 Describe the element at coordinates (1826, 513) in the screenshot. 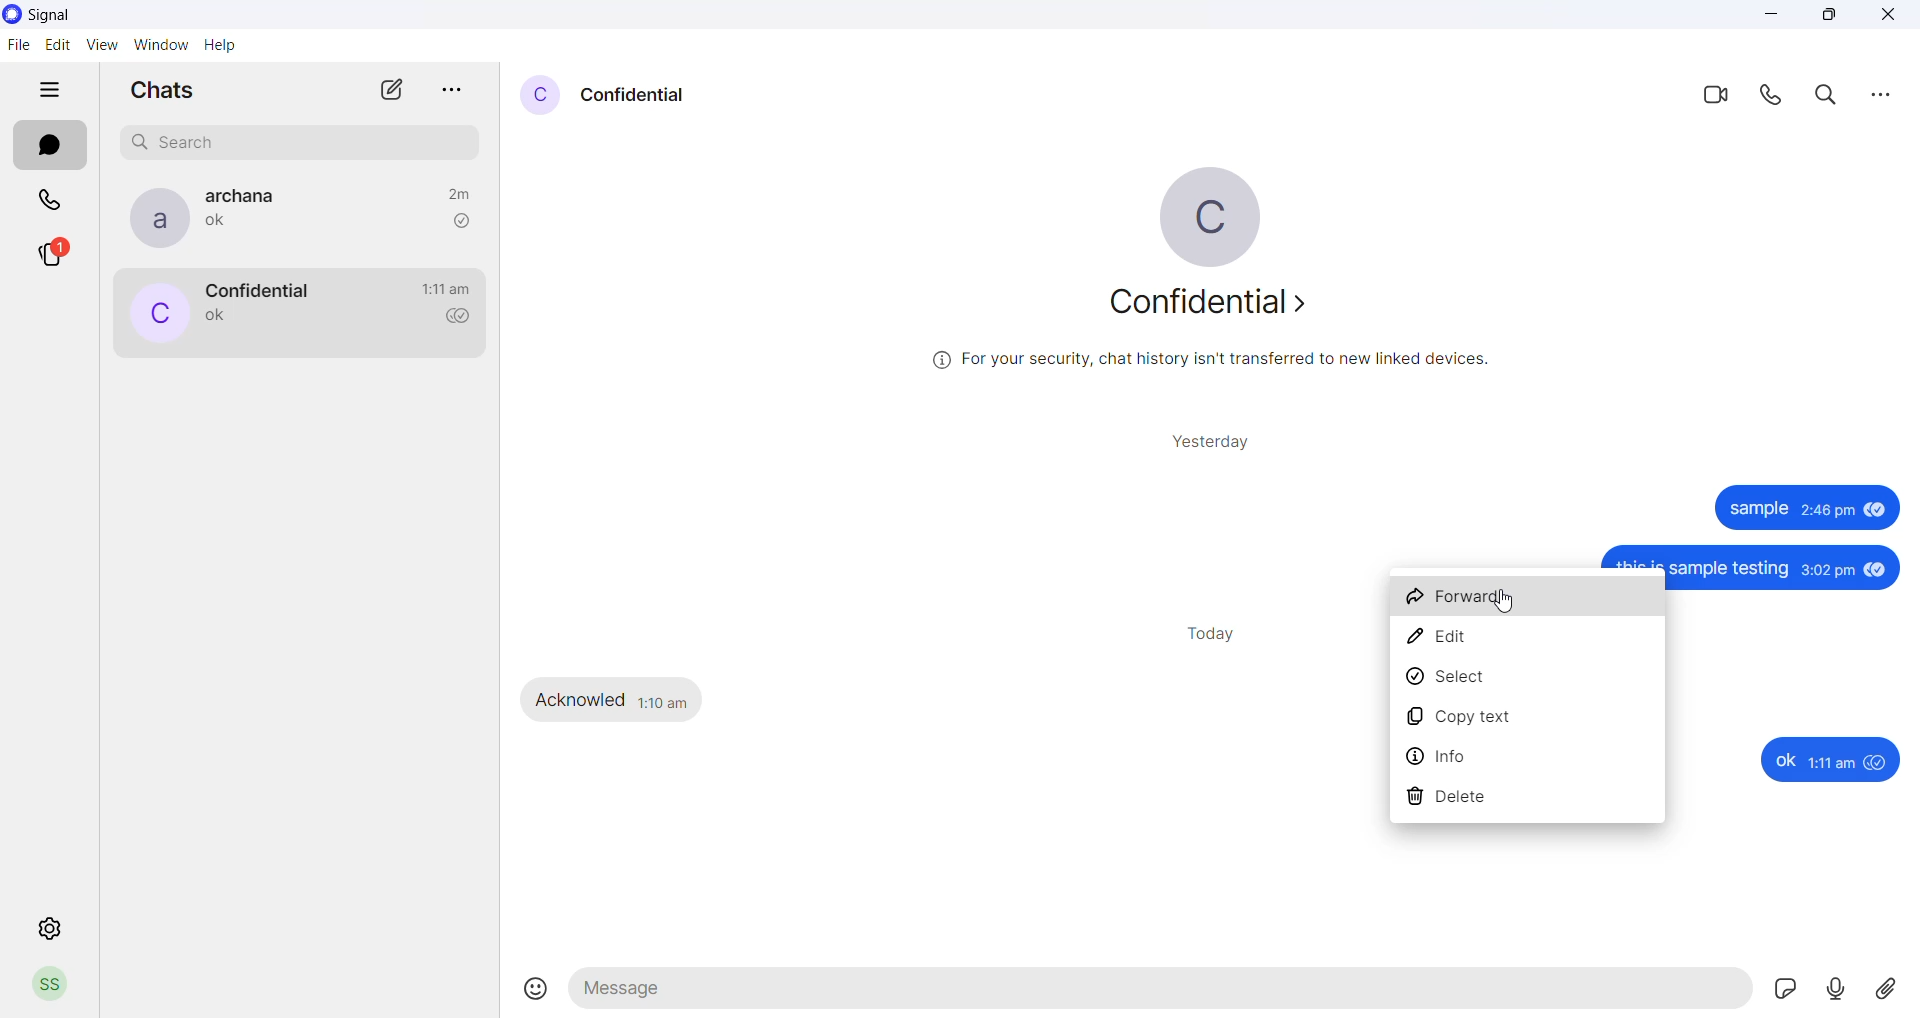

I see `2:46 pm` at that location.